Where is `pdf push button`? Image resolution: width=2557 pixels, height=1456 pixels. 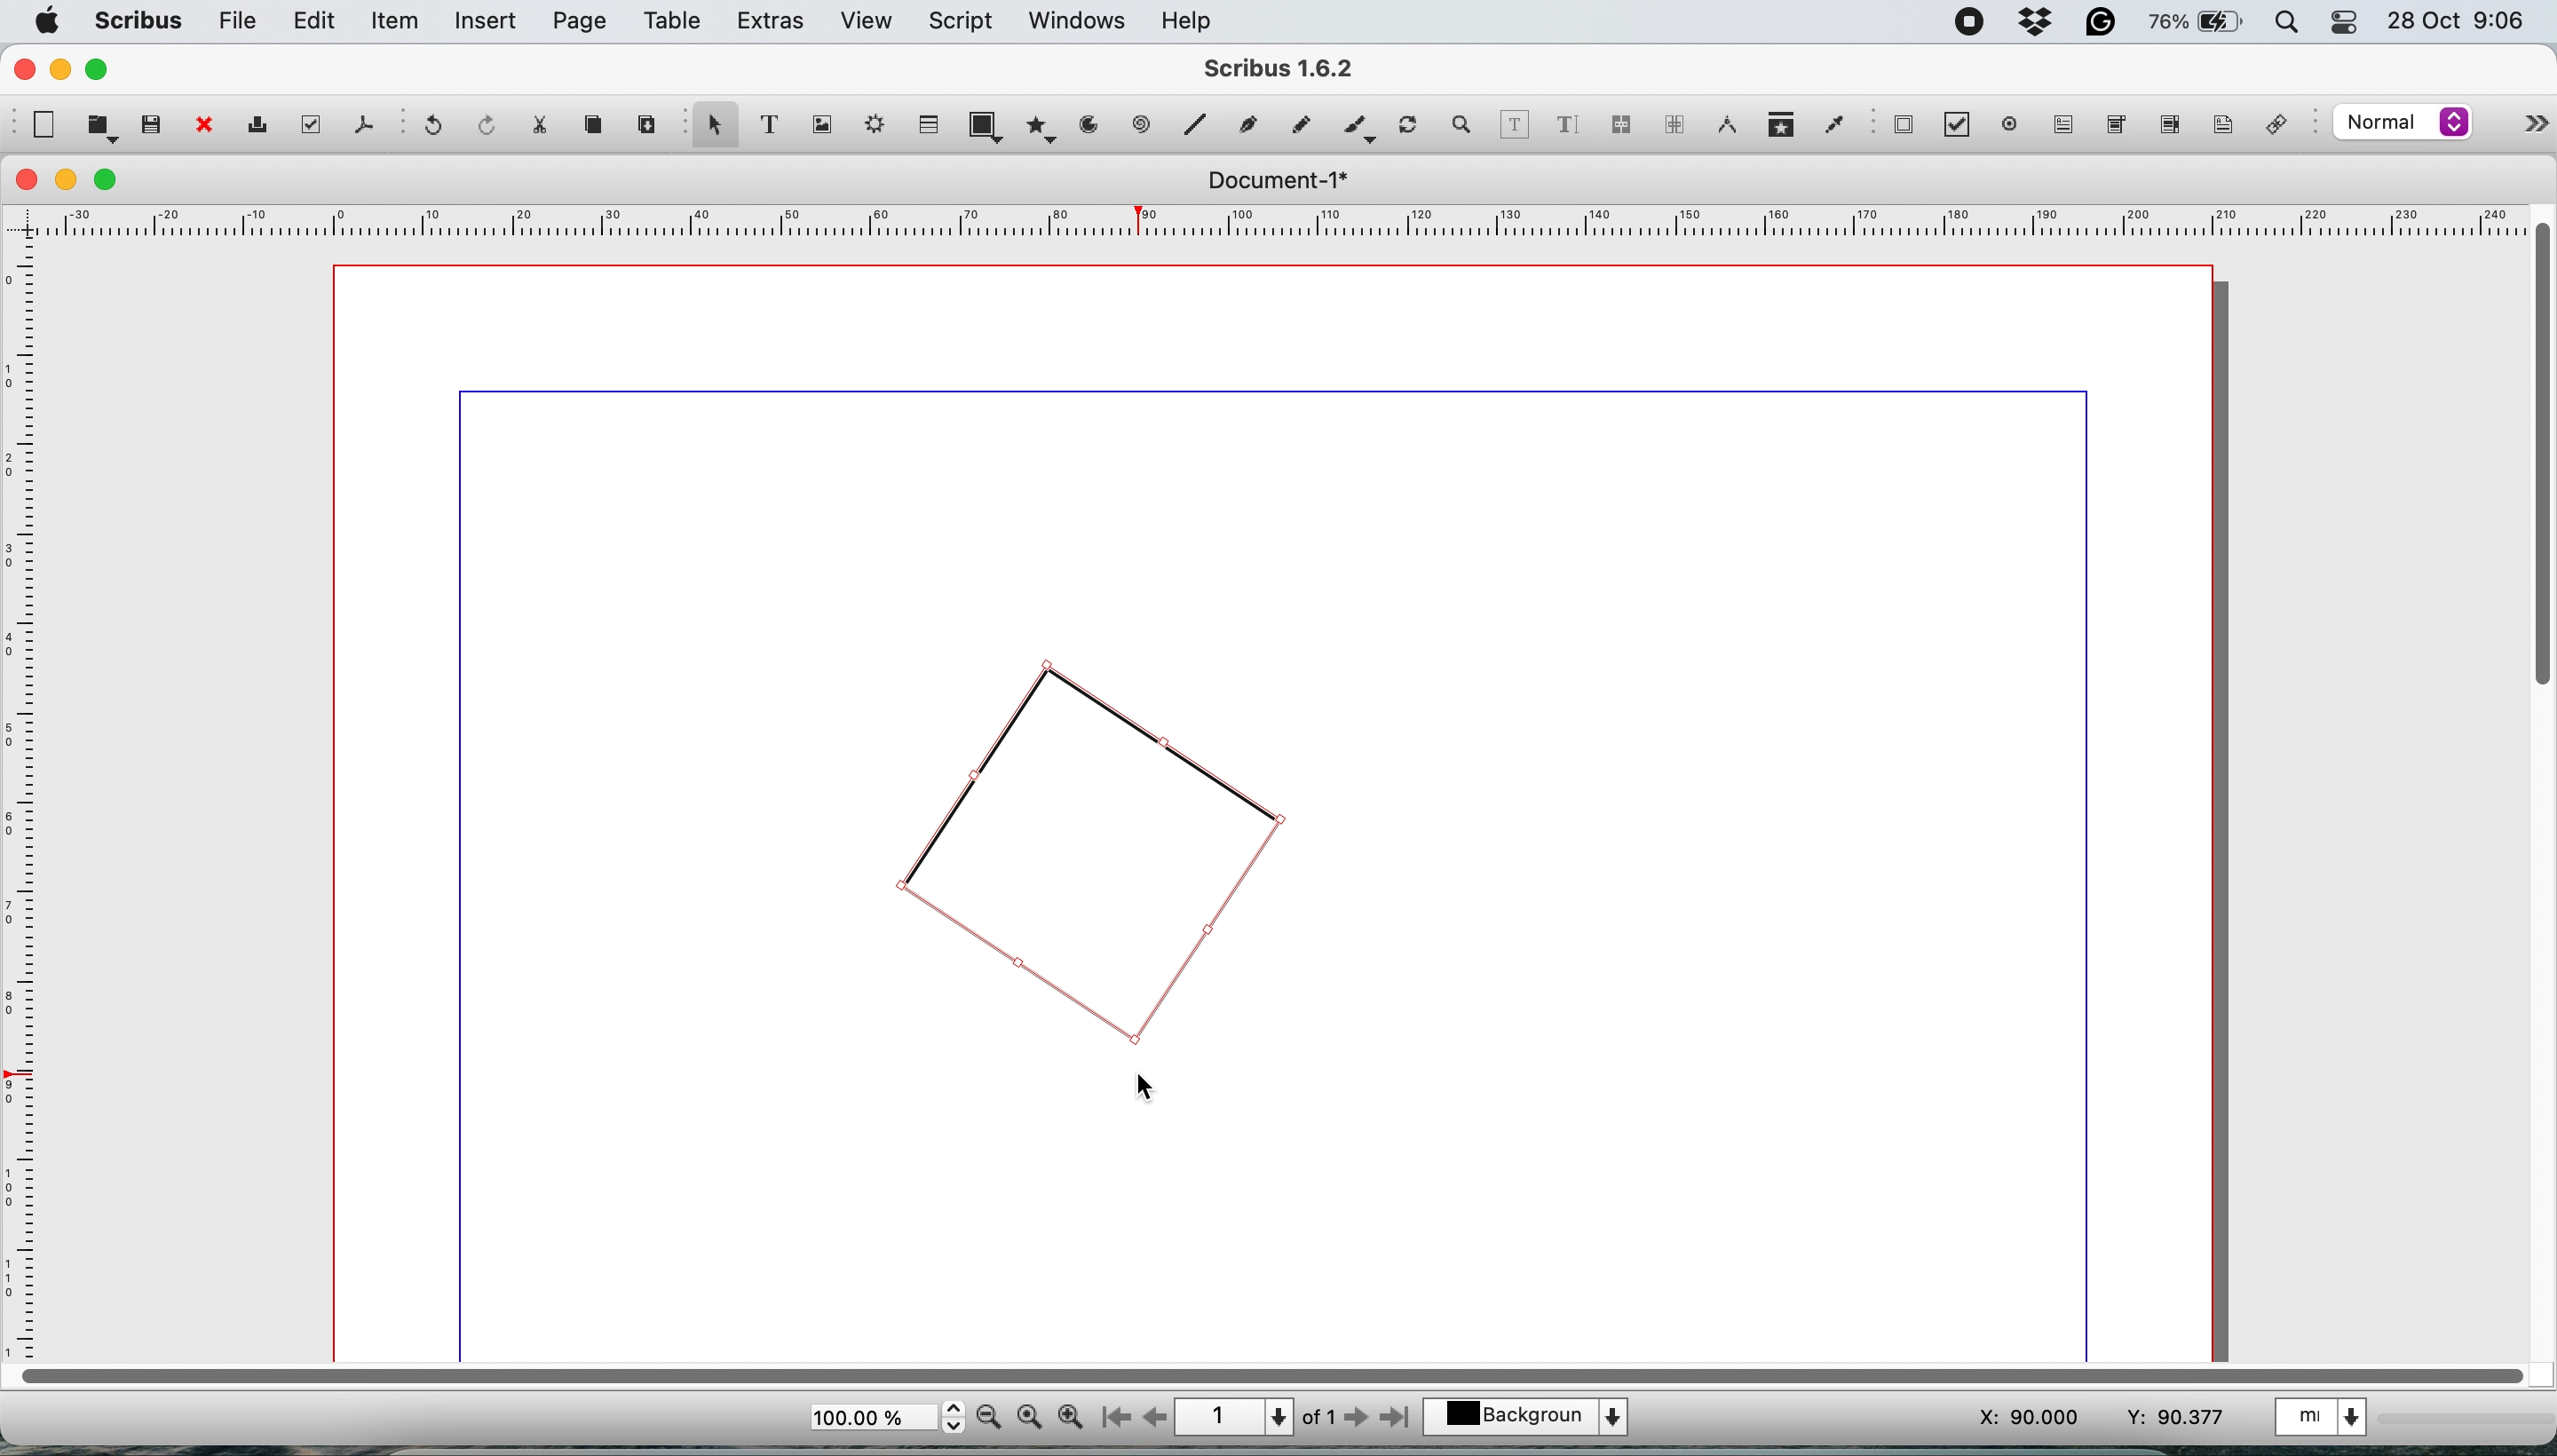 pdf push button is located at coordinates (1903, 127).